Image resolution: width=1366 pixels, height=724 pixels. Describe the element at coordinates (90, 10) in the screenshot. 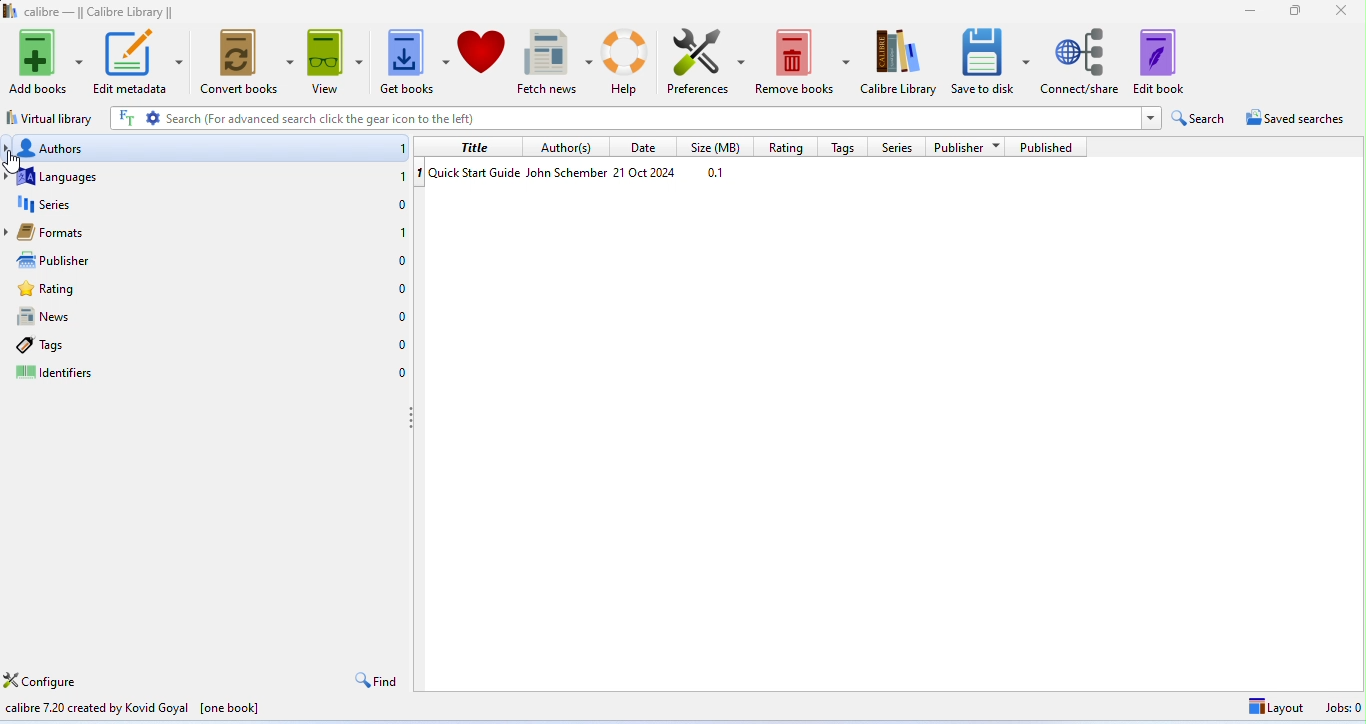

I see `title` at that location.